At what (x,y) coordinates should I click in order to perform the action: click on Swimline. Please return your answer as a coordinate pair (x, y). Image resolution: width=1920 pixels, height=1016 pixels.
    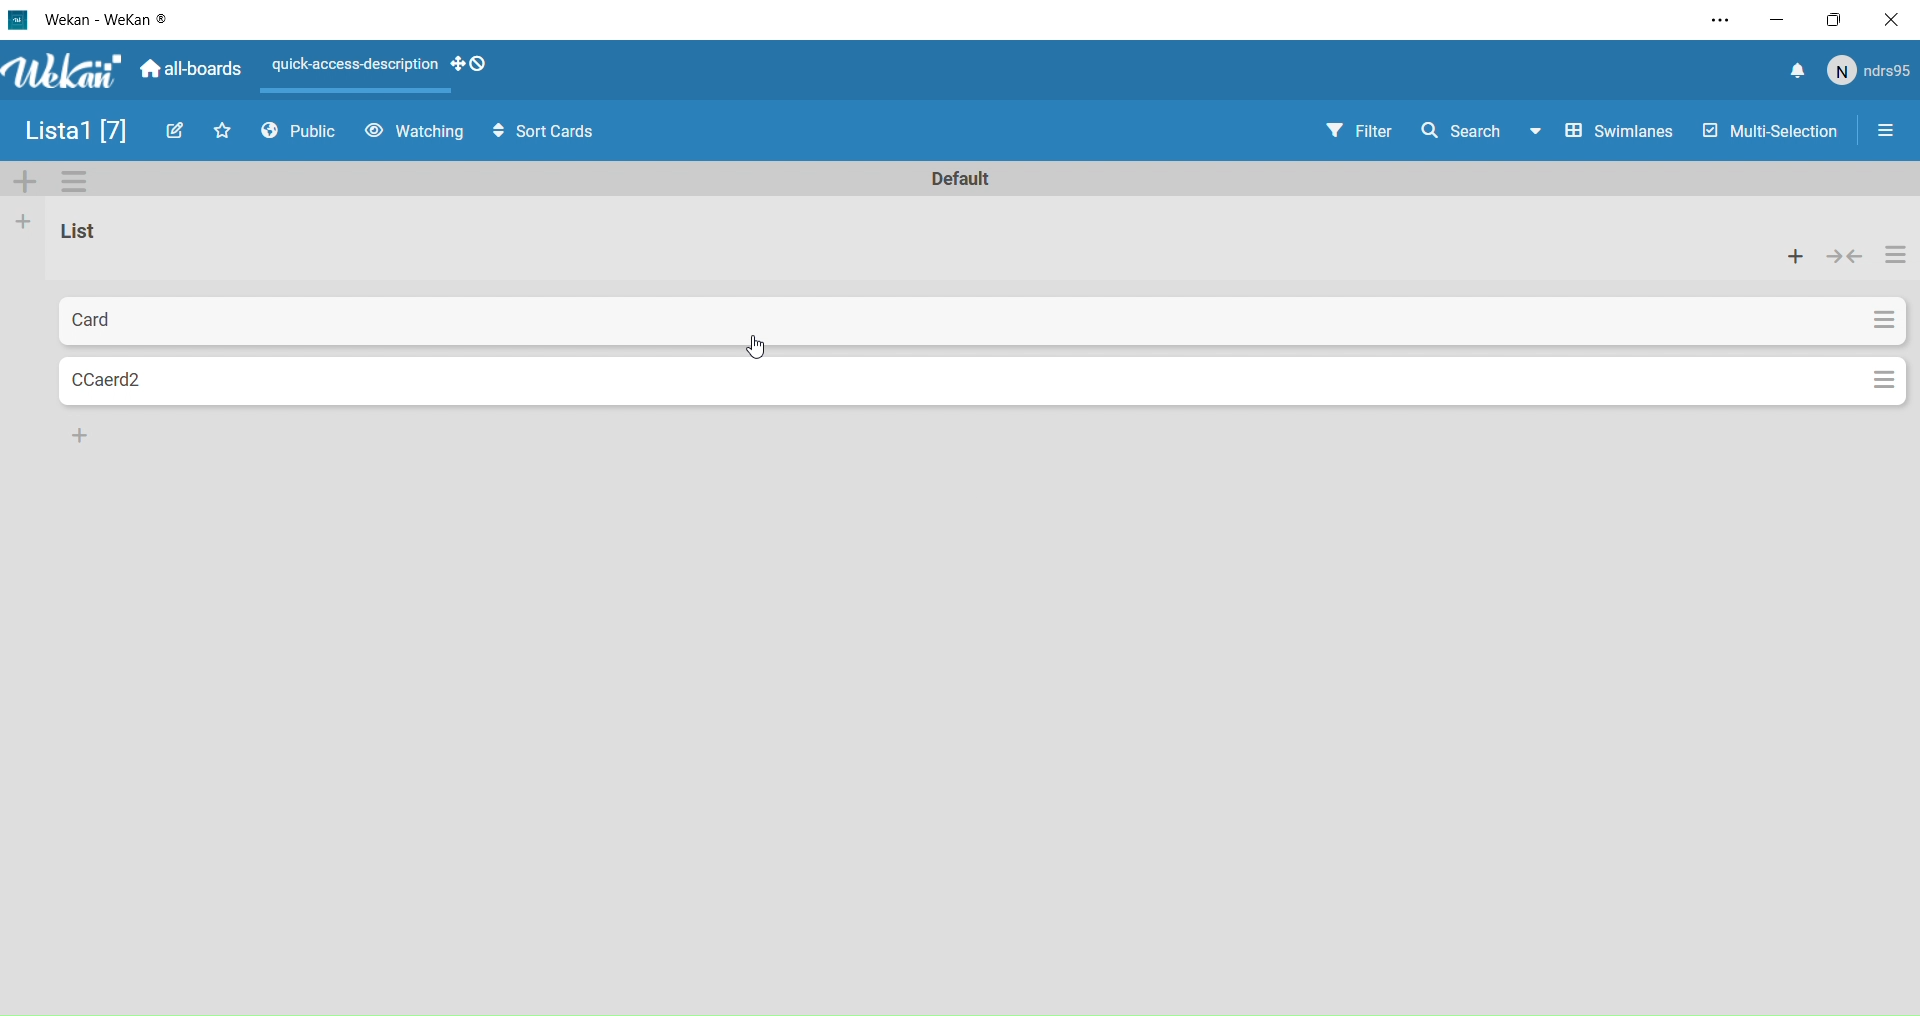
    Looking at the image, I should click on (1600, 133).